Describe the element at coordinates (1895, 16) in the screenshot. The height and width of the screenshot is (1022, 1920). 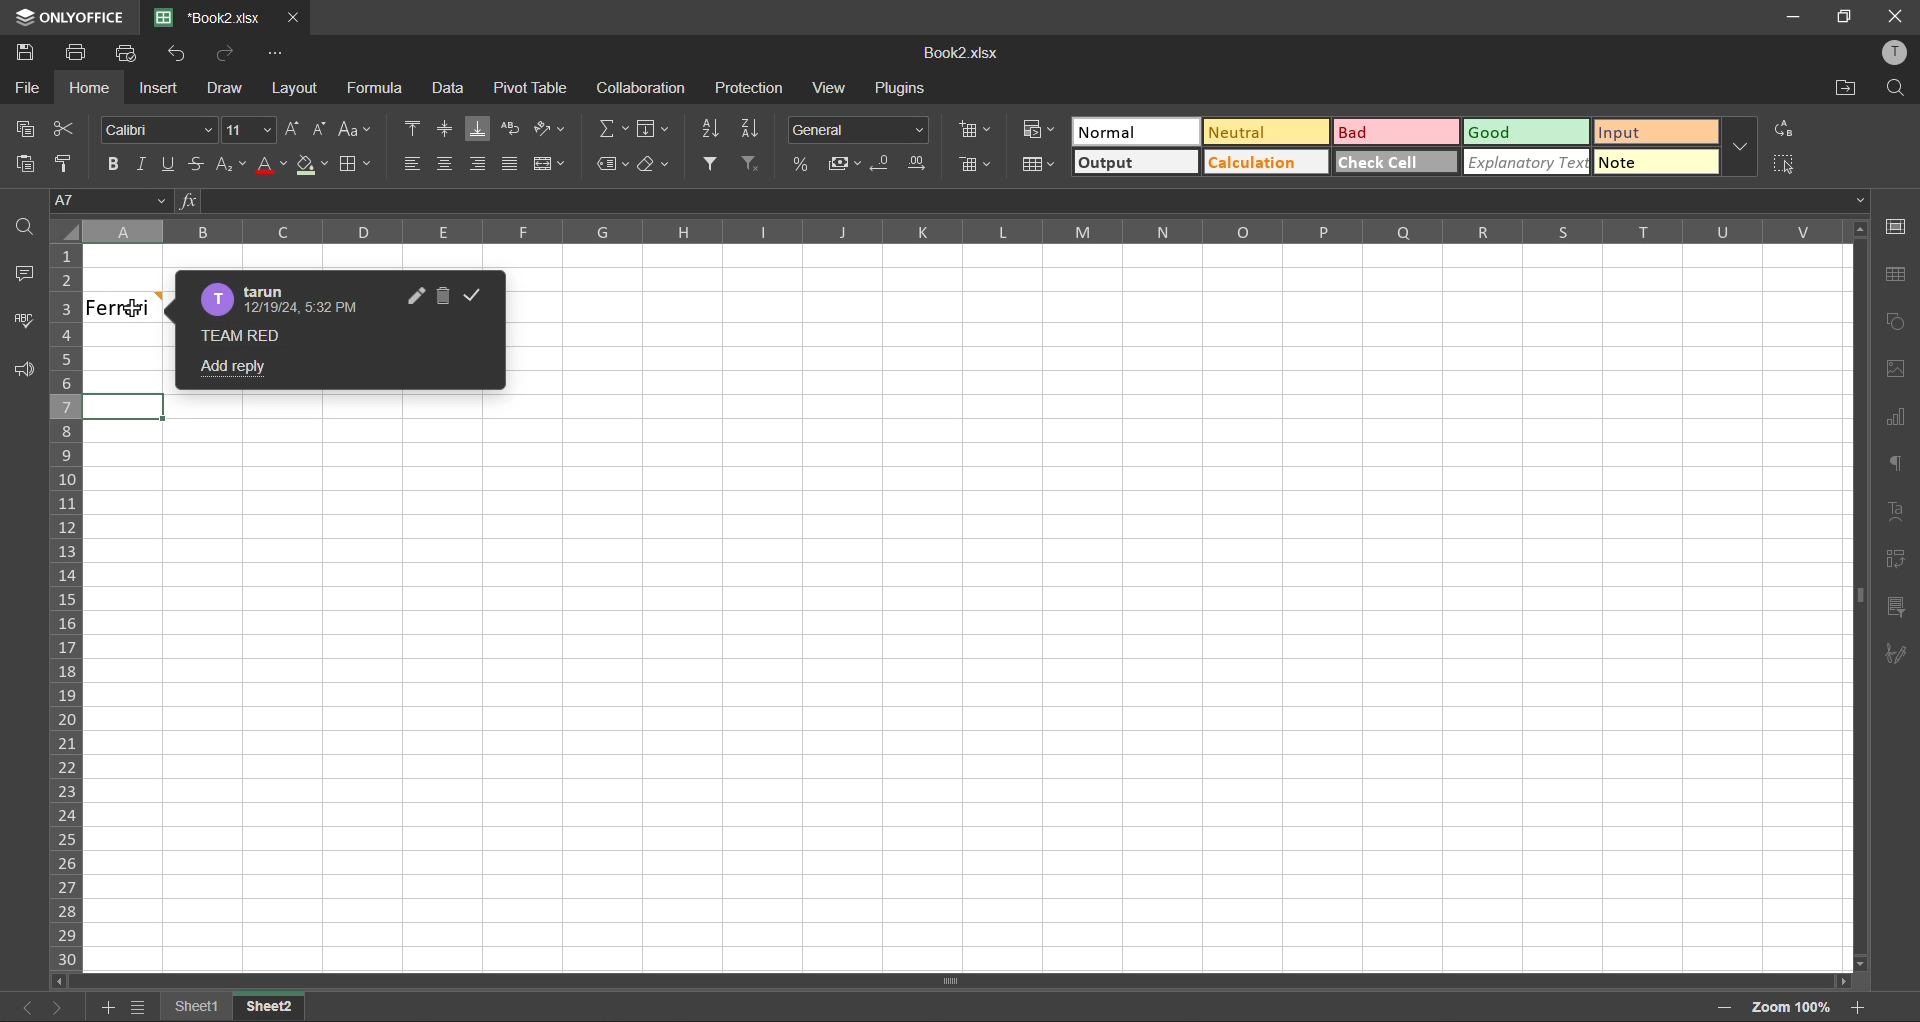
I see `close` at that location.